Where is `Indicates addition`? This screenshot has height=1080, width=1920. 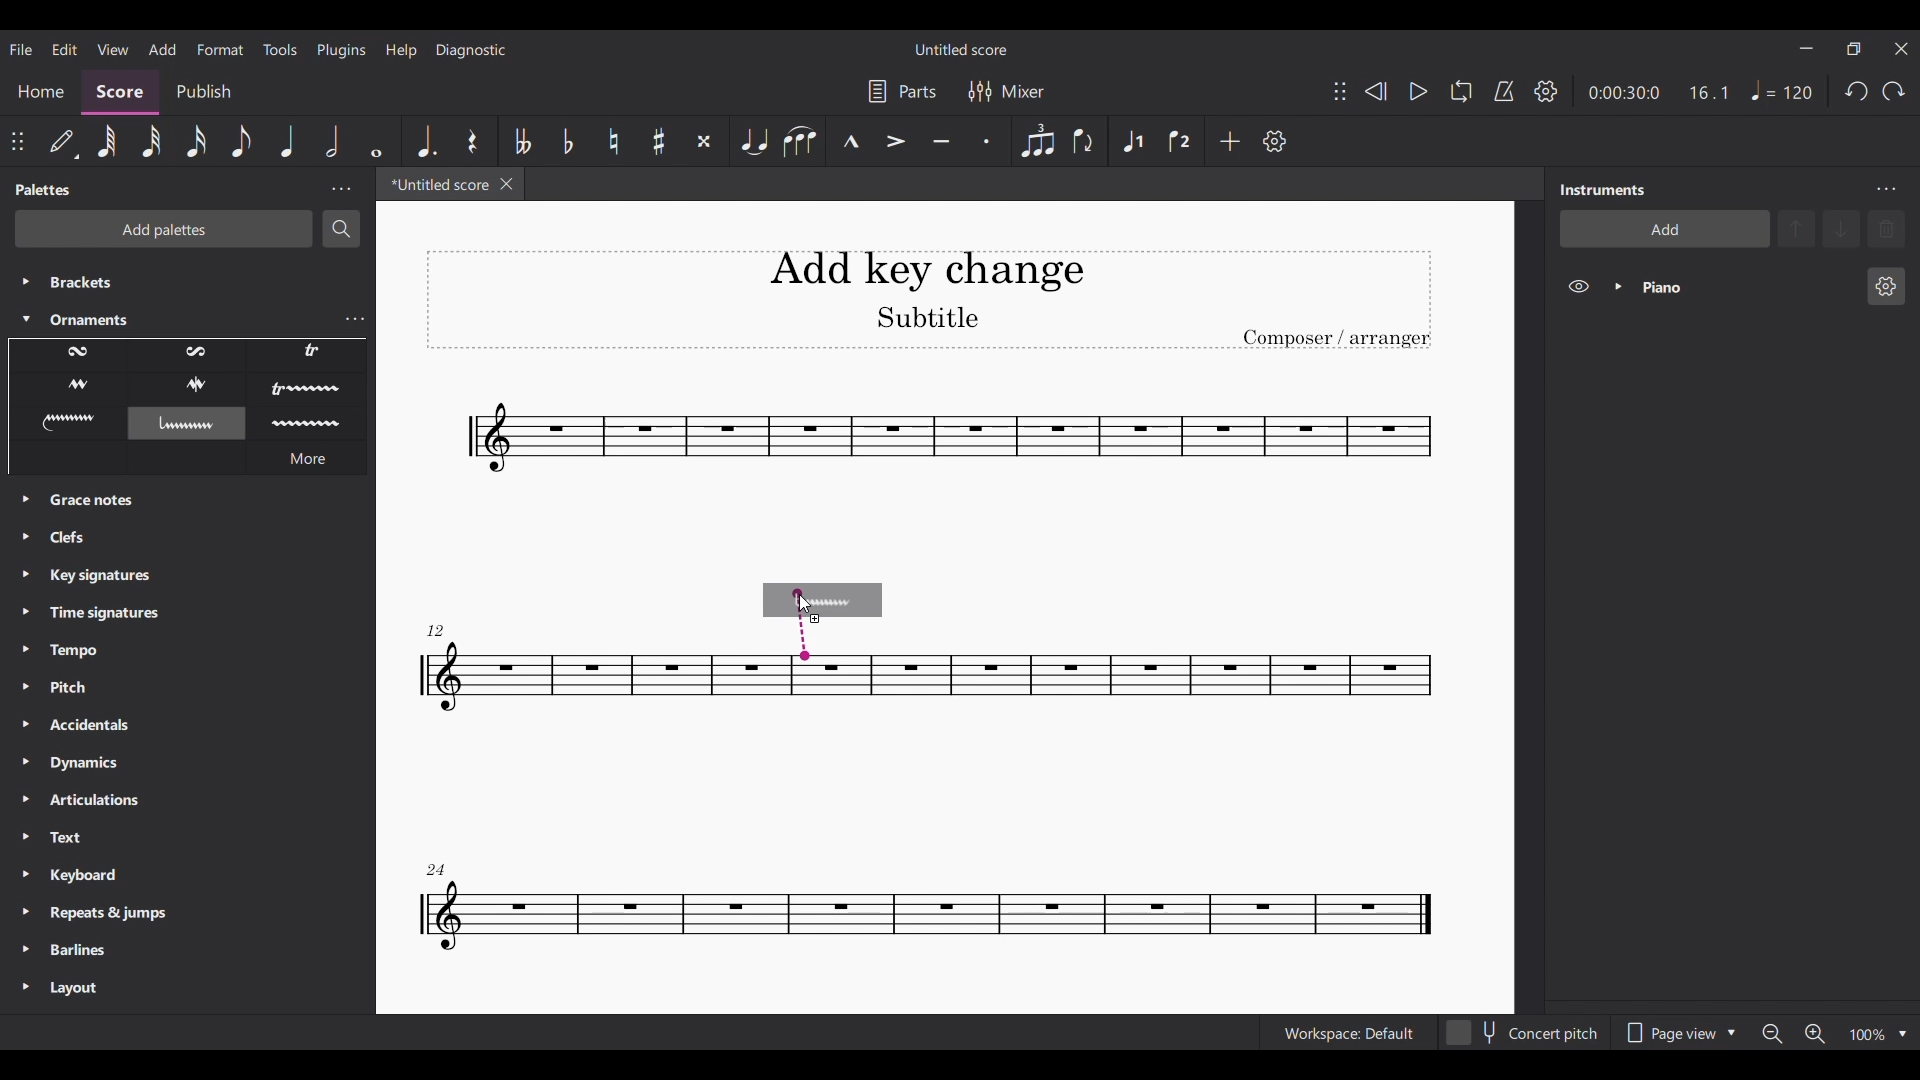 Indicates addition is located at coordinates (815, 618).